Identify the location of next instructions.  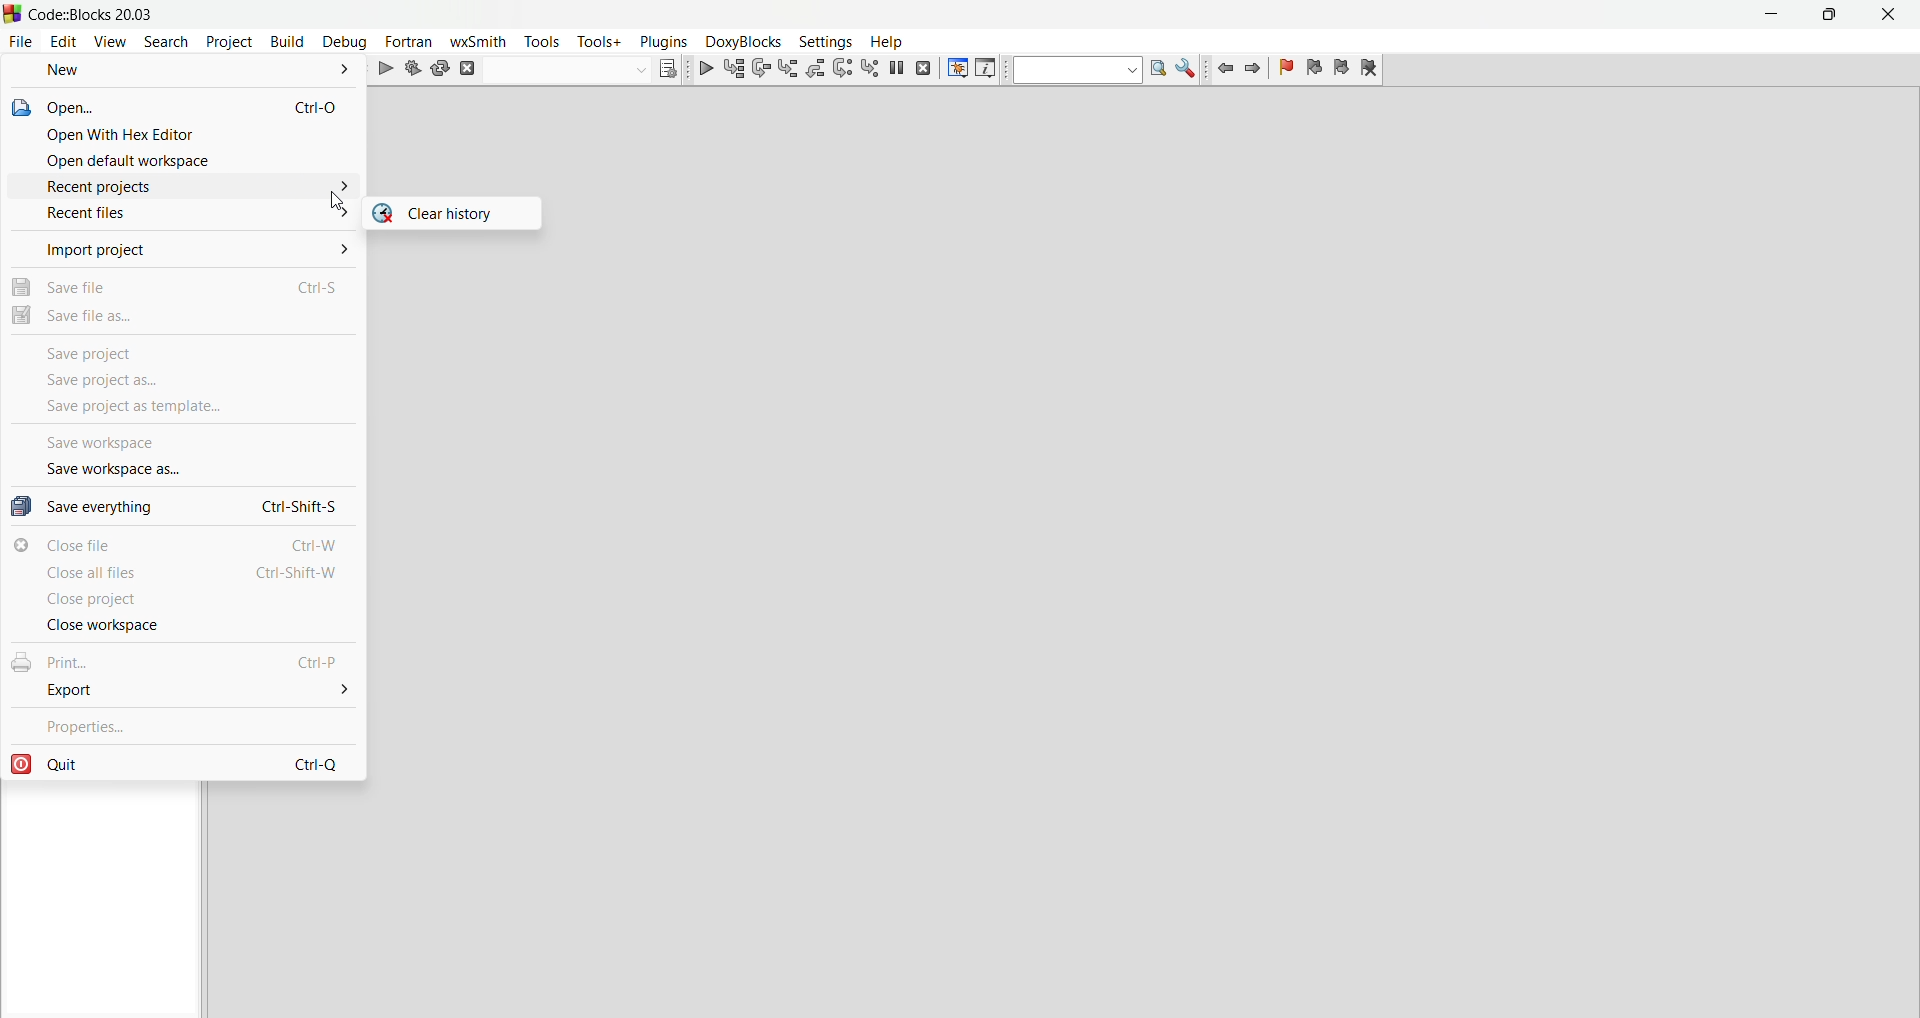
(846, 71).